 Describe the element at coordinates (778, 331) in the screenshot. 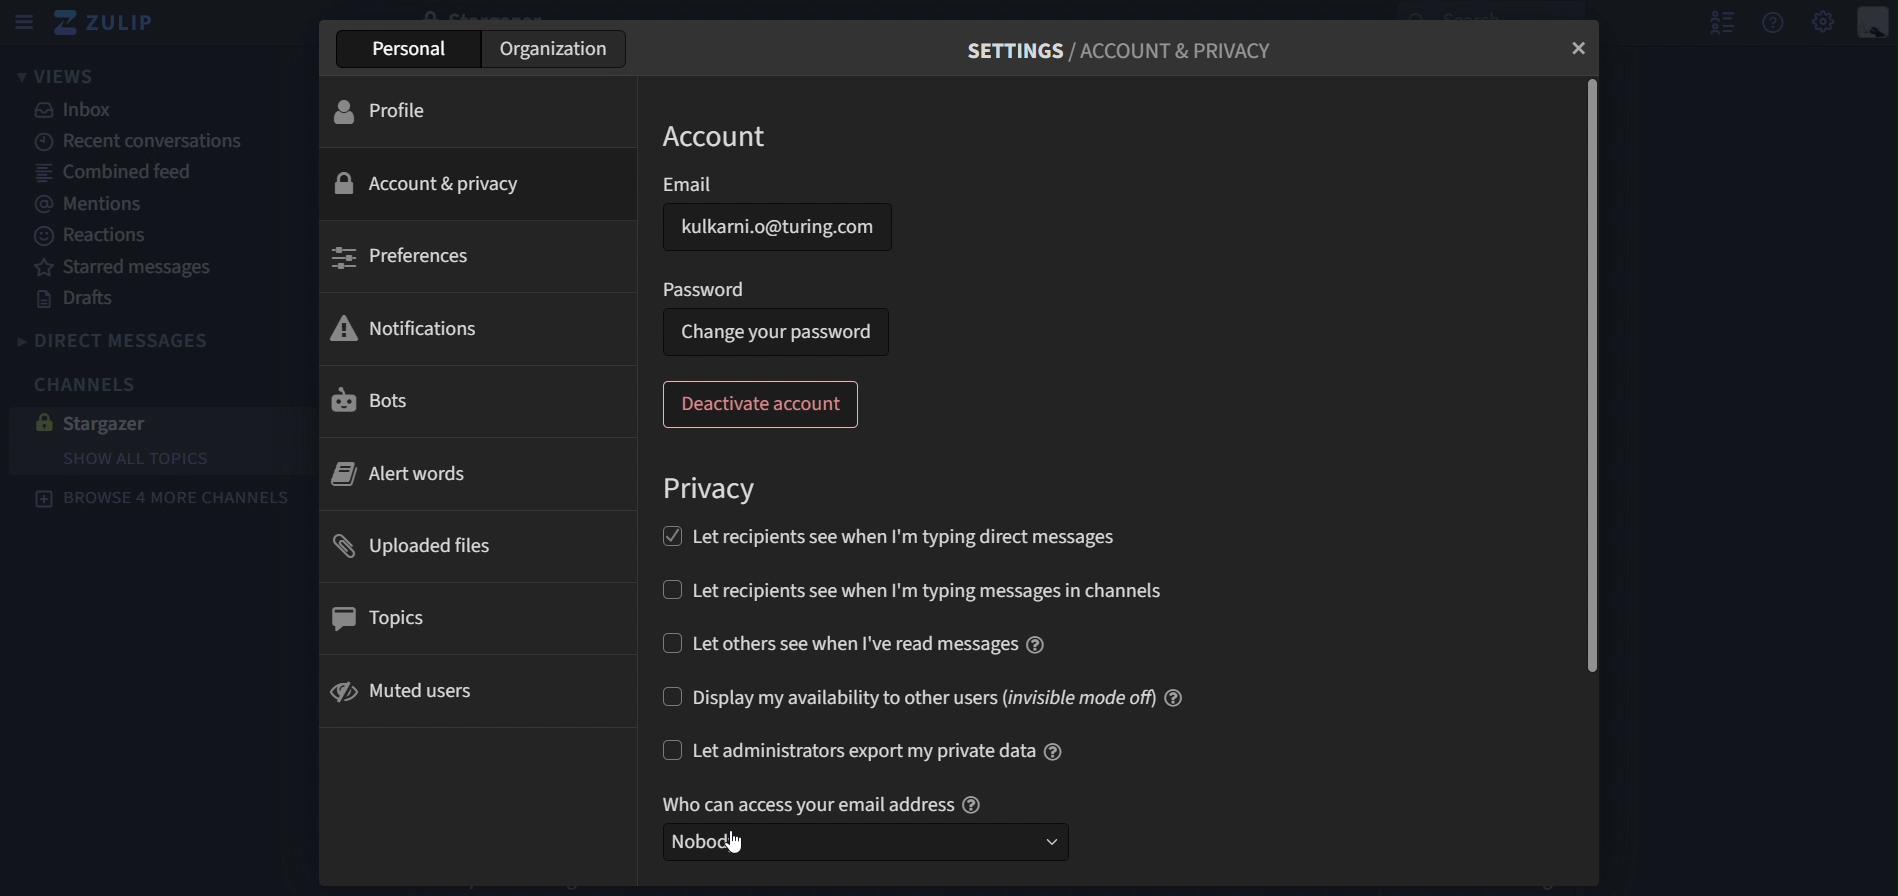

I see `change your password` at that location.